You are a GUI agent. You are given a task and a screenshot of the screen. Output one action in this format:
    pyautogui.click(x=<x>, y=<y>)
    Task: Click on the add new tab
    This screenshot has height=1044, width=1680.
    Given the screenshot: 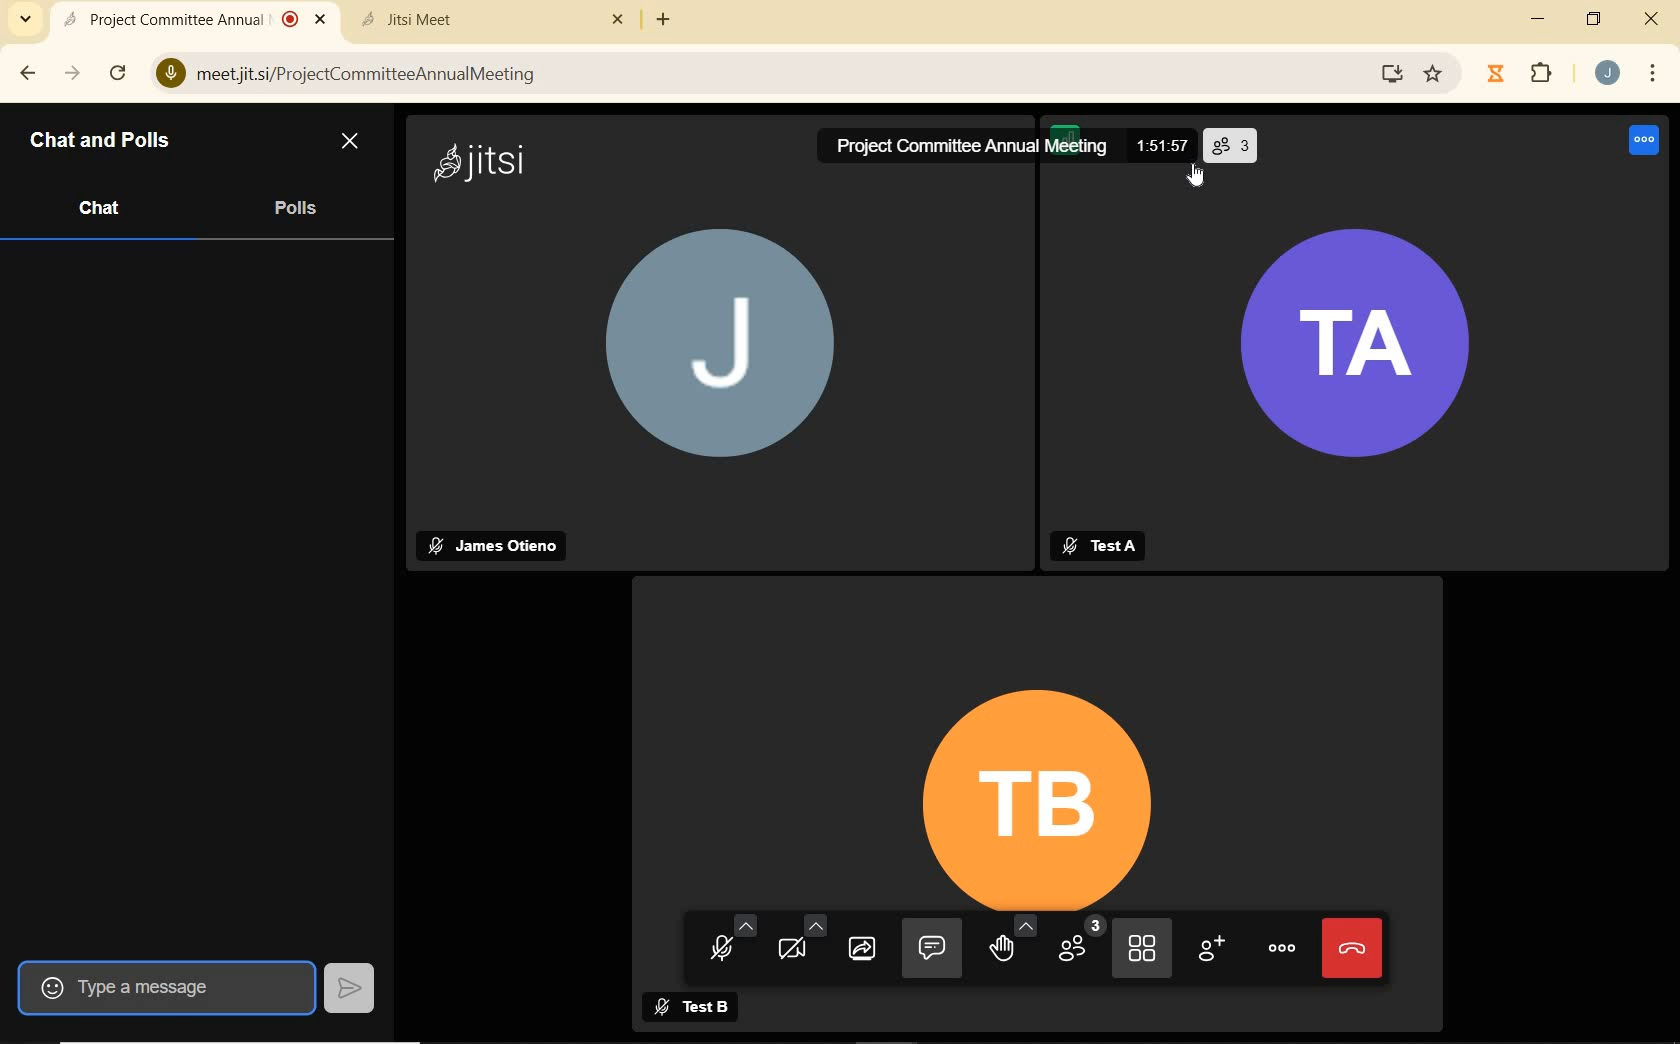 What is the action you would take?
    pyautogui.click(x=667, y=20)
    